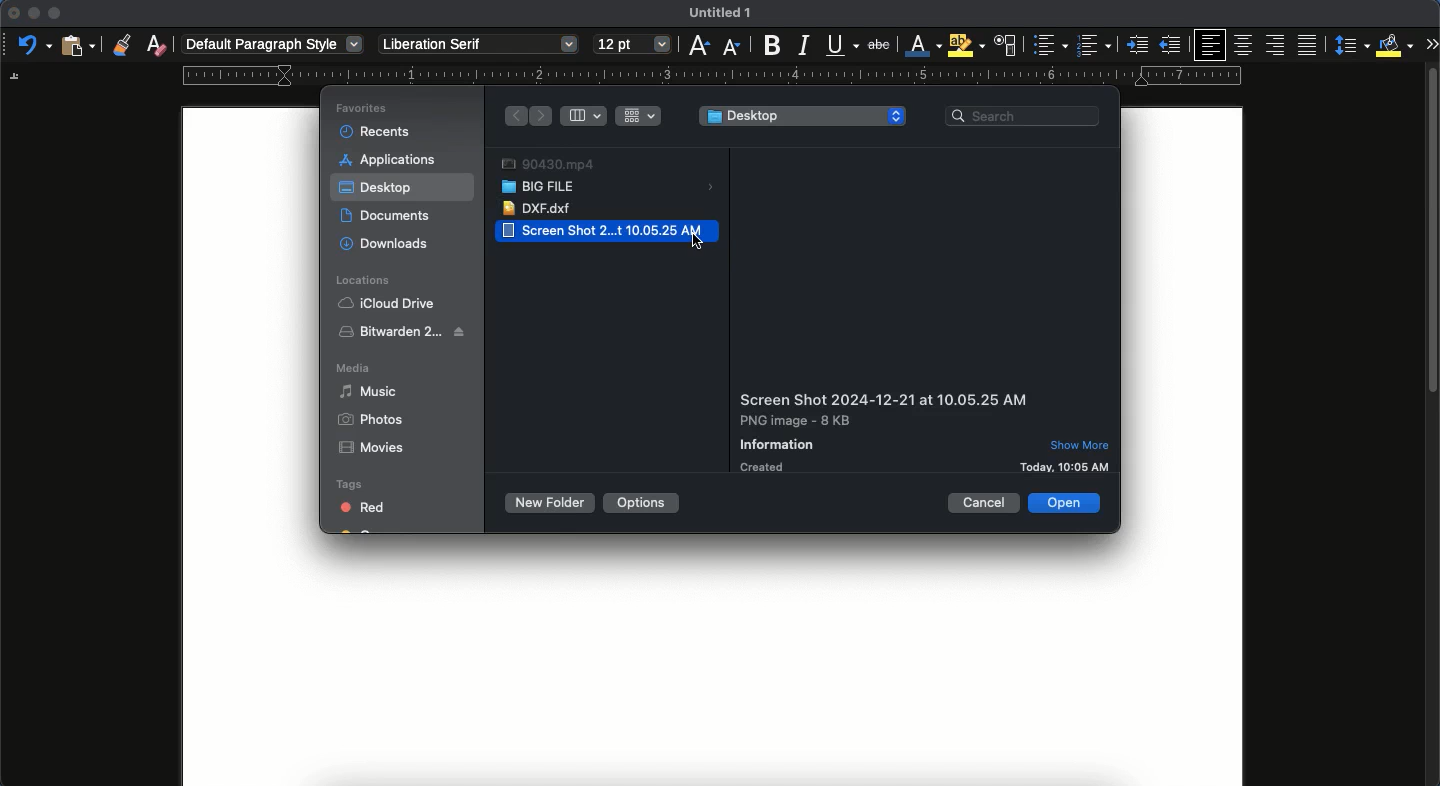  Describe the element at coordinates (391, 160) in the screenshot. I see `applications ` at that location.